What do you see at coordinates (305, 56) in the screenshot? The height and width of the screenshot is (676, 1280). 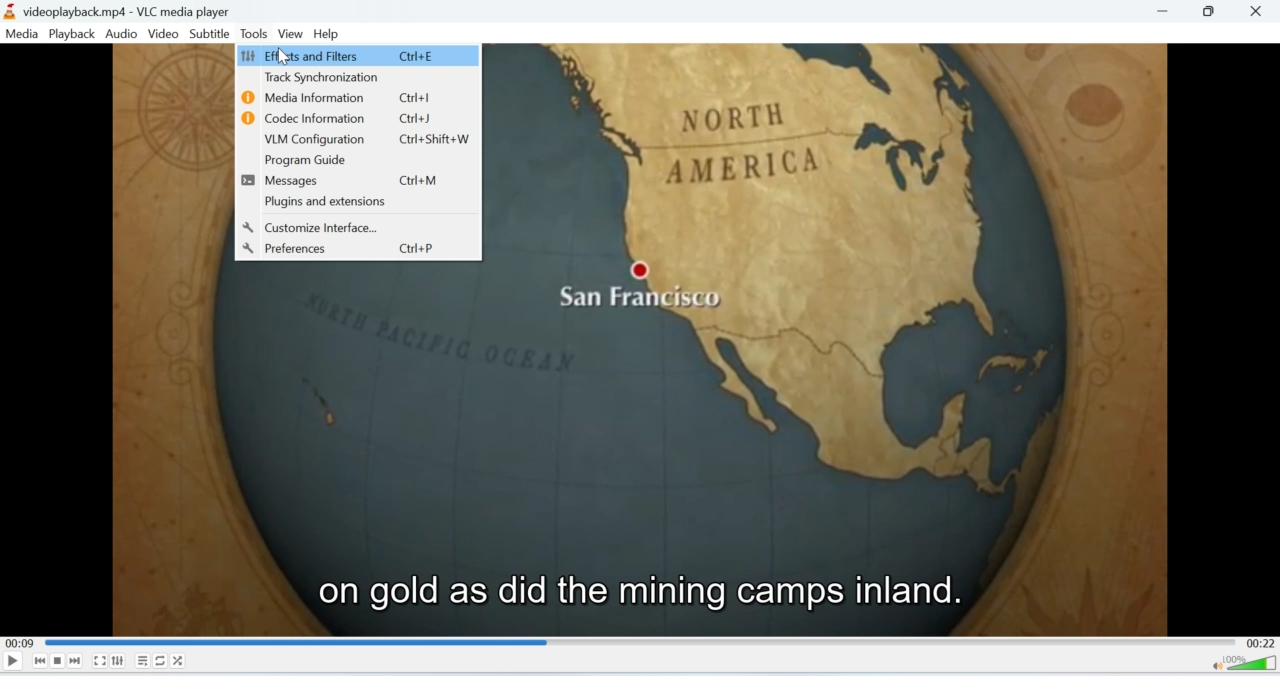 I see `Effects and Filters` at bounding box center [305, 56].